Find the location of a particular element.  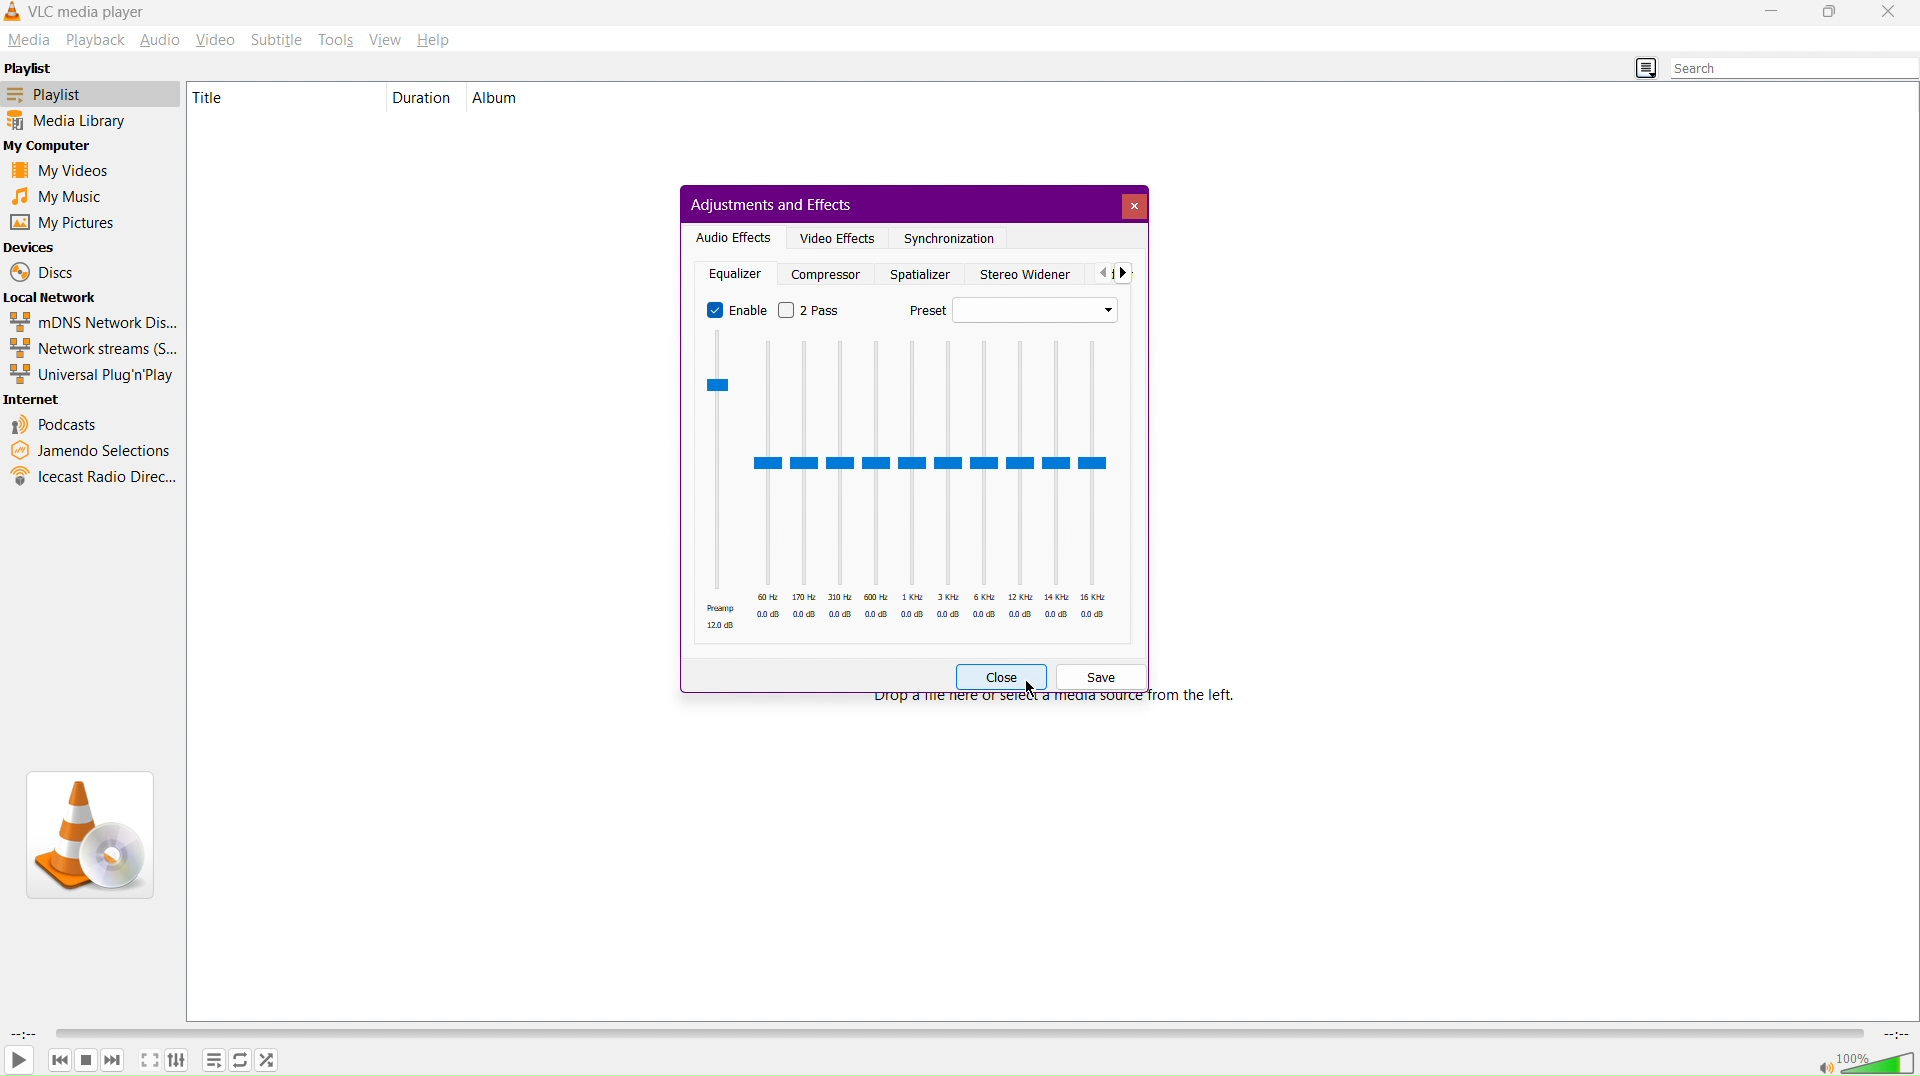

3 KHz is located at coordinates (947, 481).